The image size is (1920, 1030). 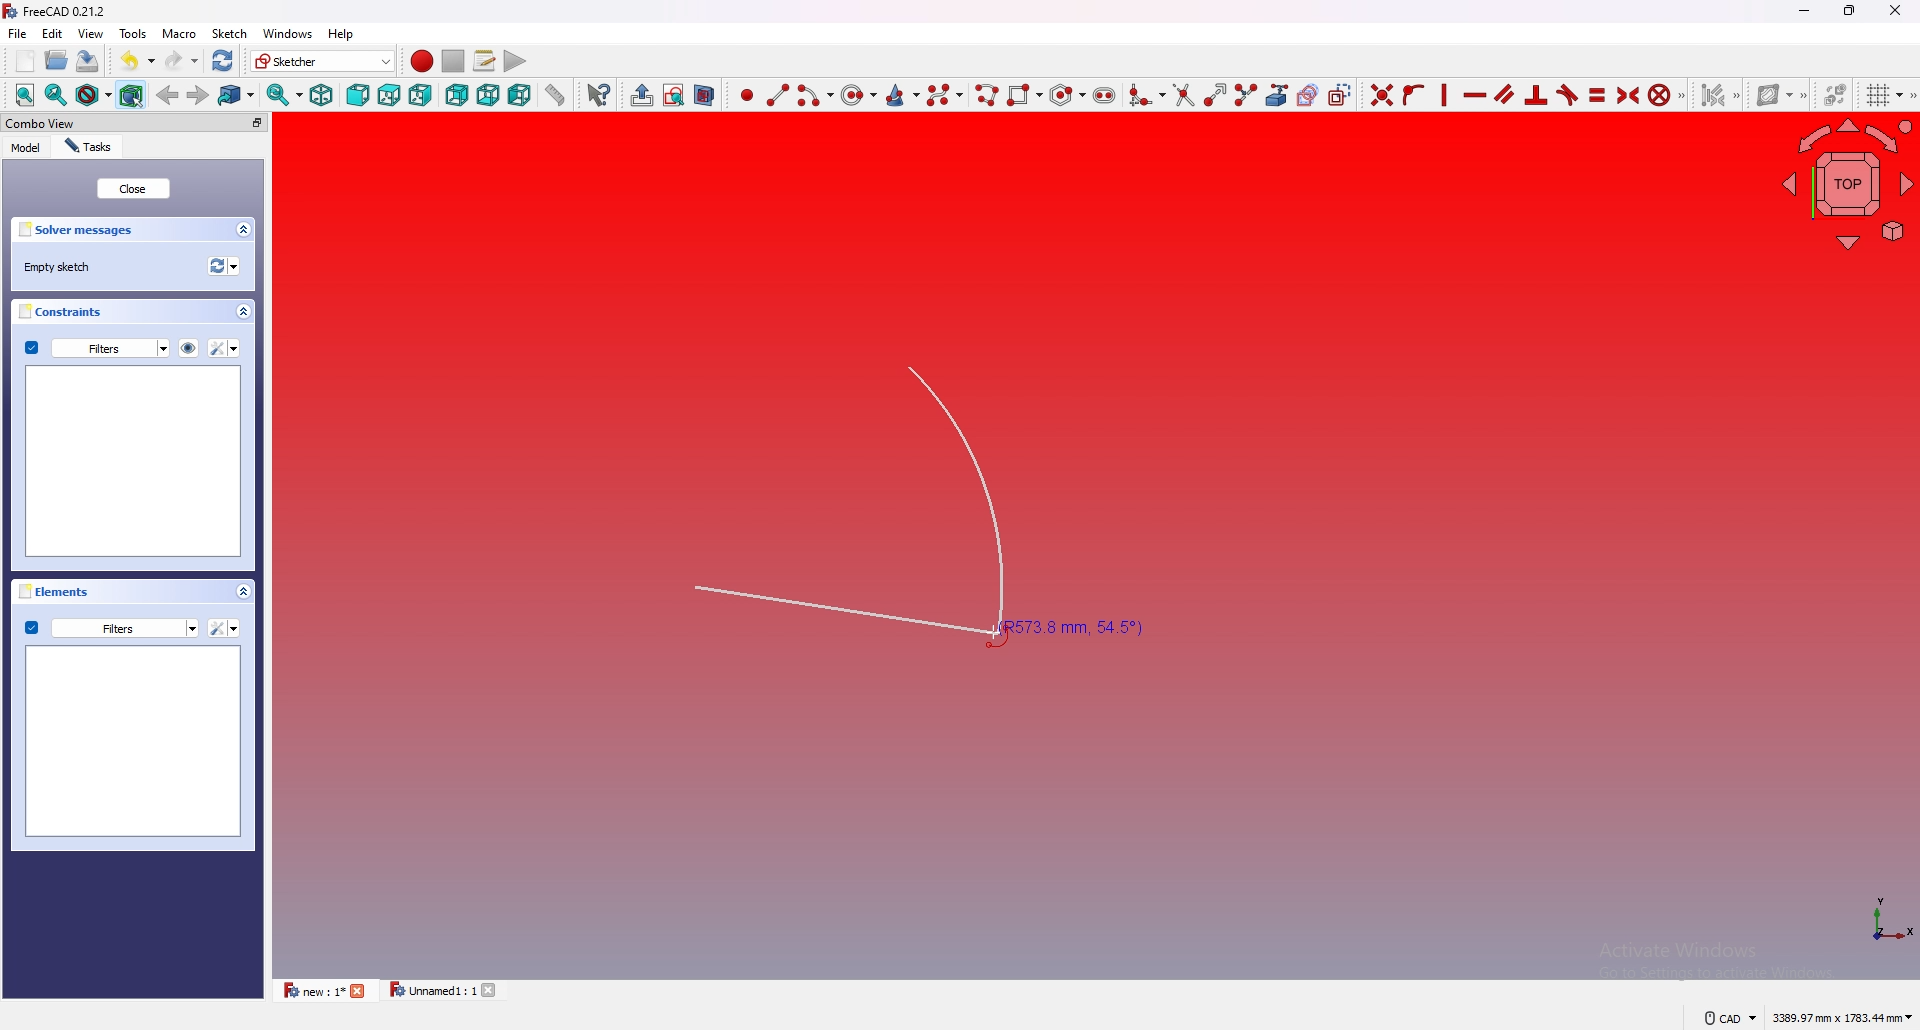 I want to click on settings, so click(x=224, y=628).